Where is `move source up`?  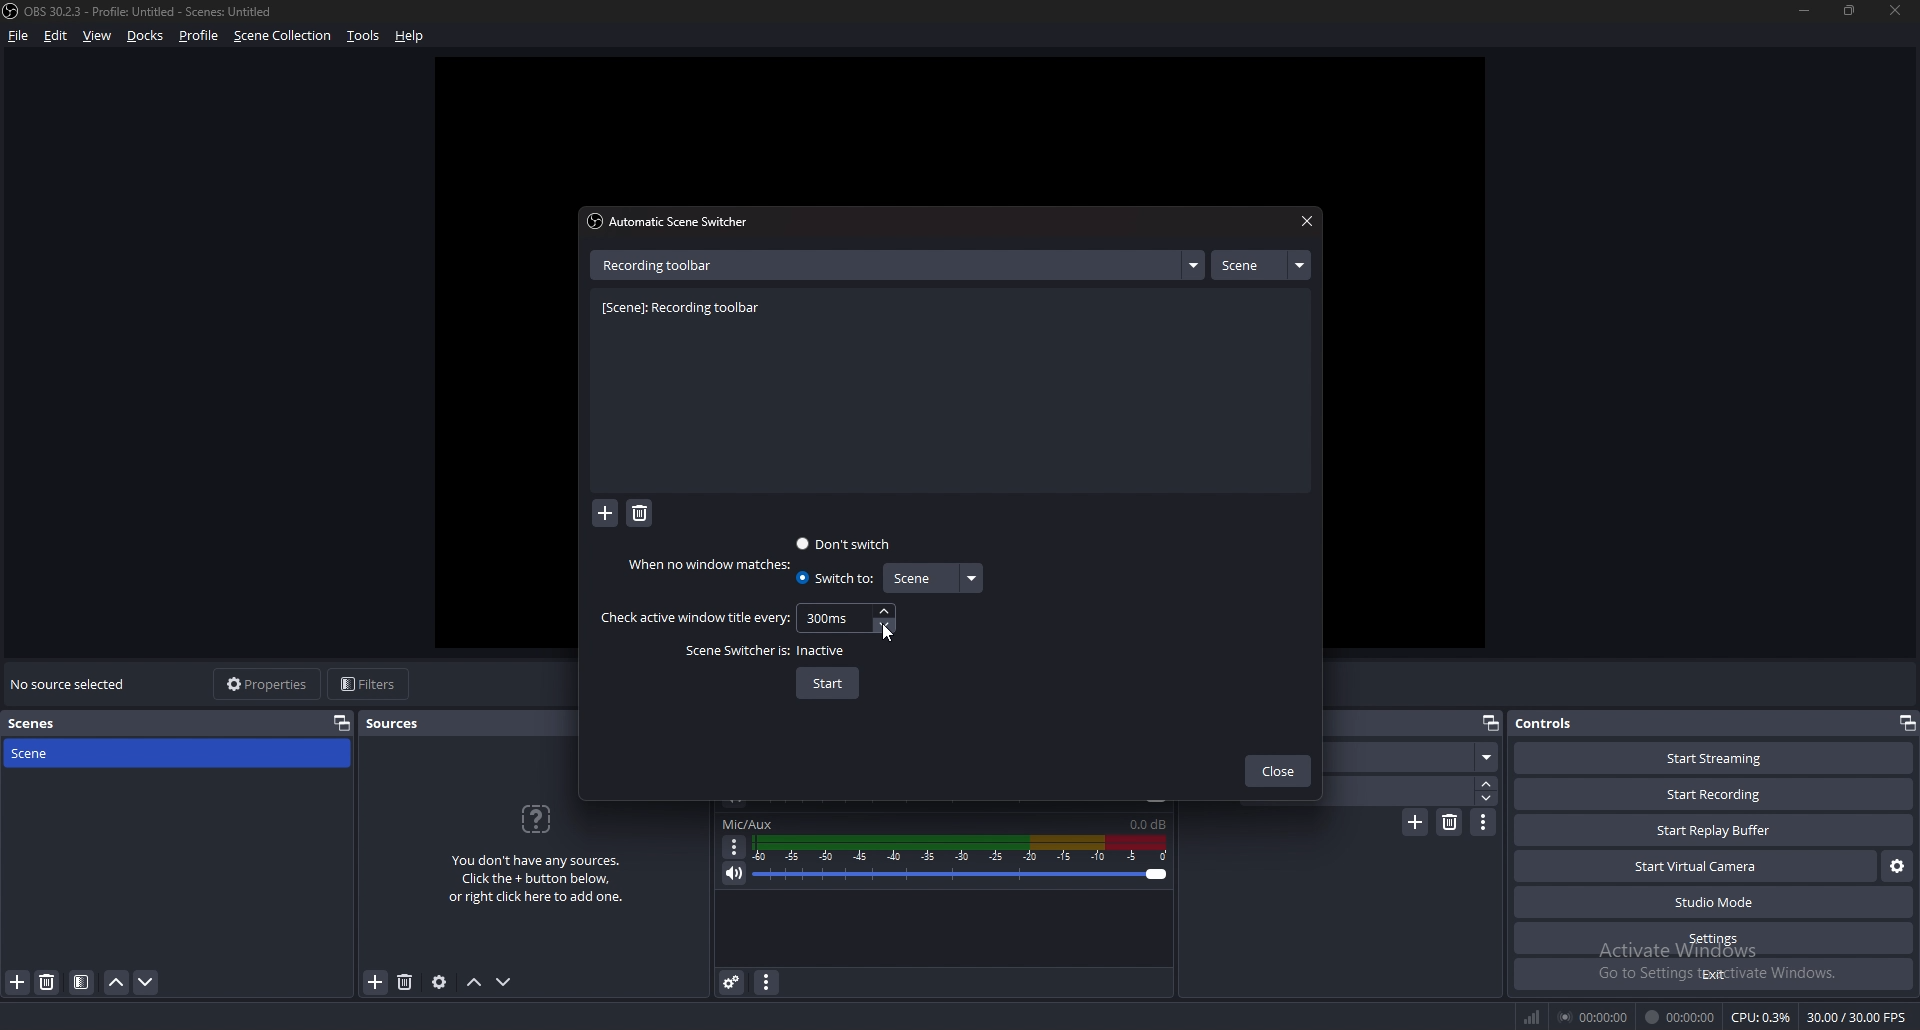 move source up is located at coordinates (474, 983).